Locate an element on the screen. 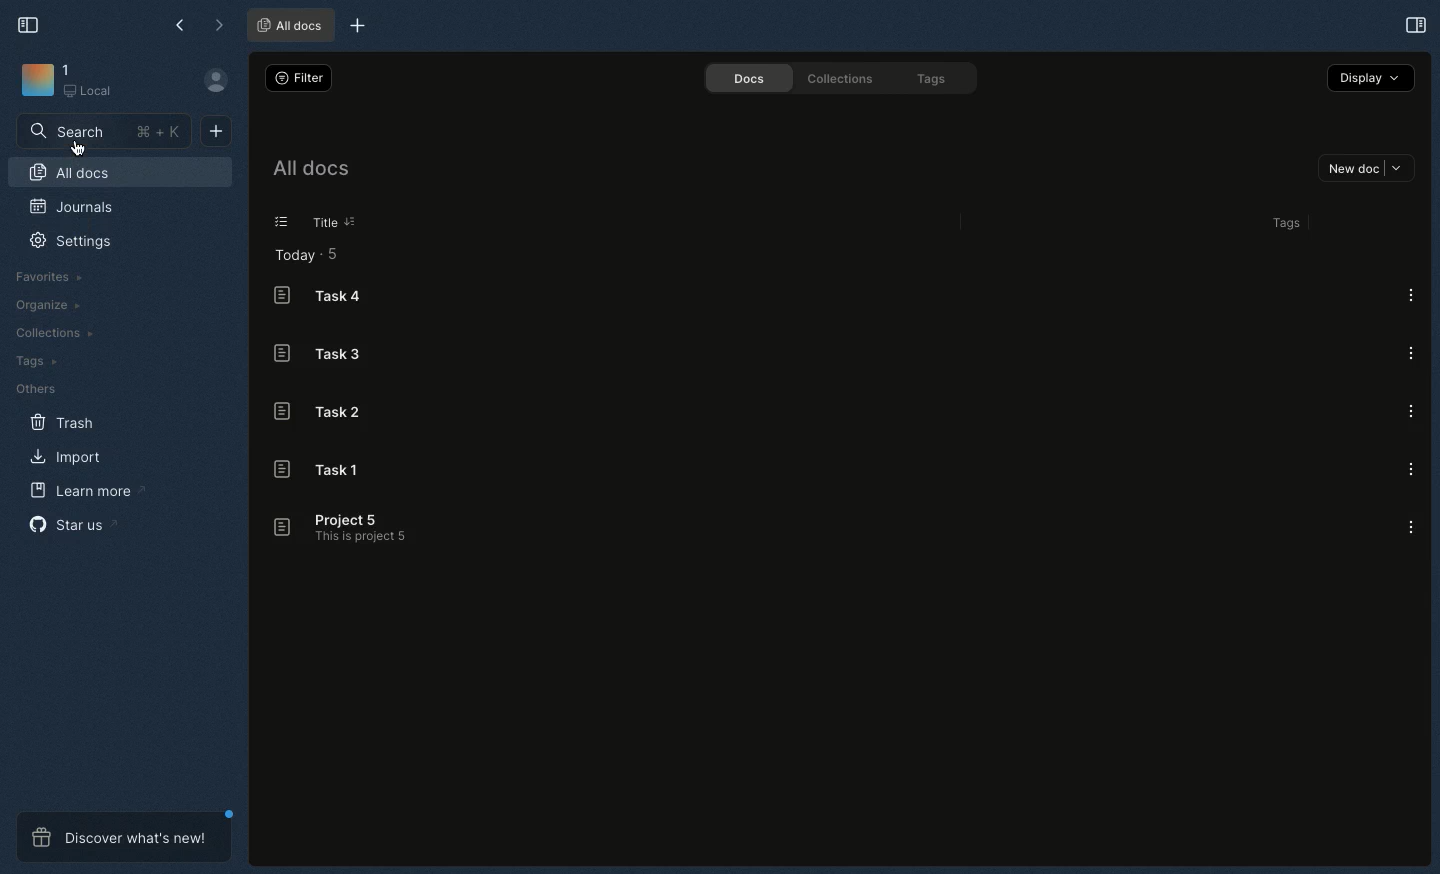 The image size is (1440, 874). Tags is located at coordinates (38, 360).